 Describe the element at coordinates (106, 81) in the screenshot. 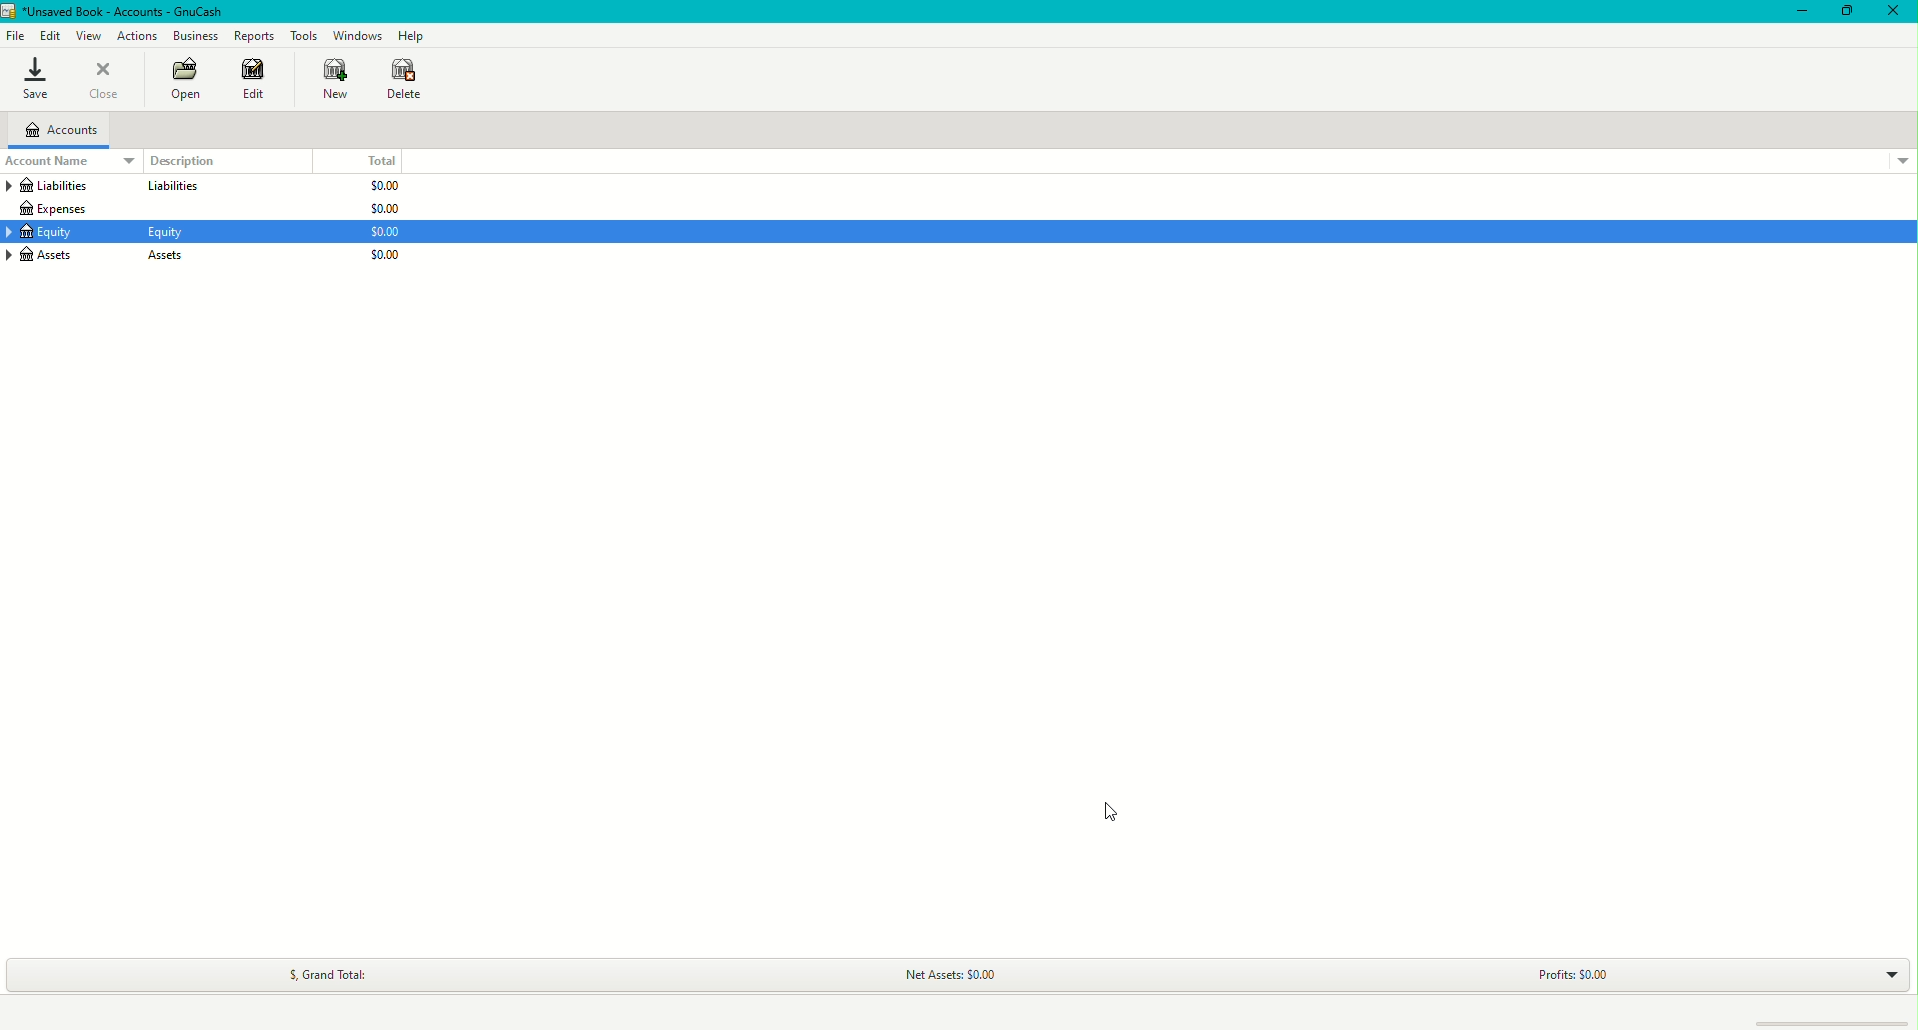

I see `Close` at that location.